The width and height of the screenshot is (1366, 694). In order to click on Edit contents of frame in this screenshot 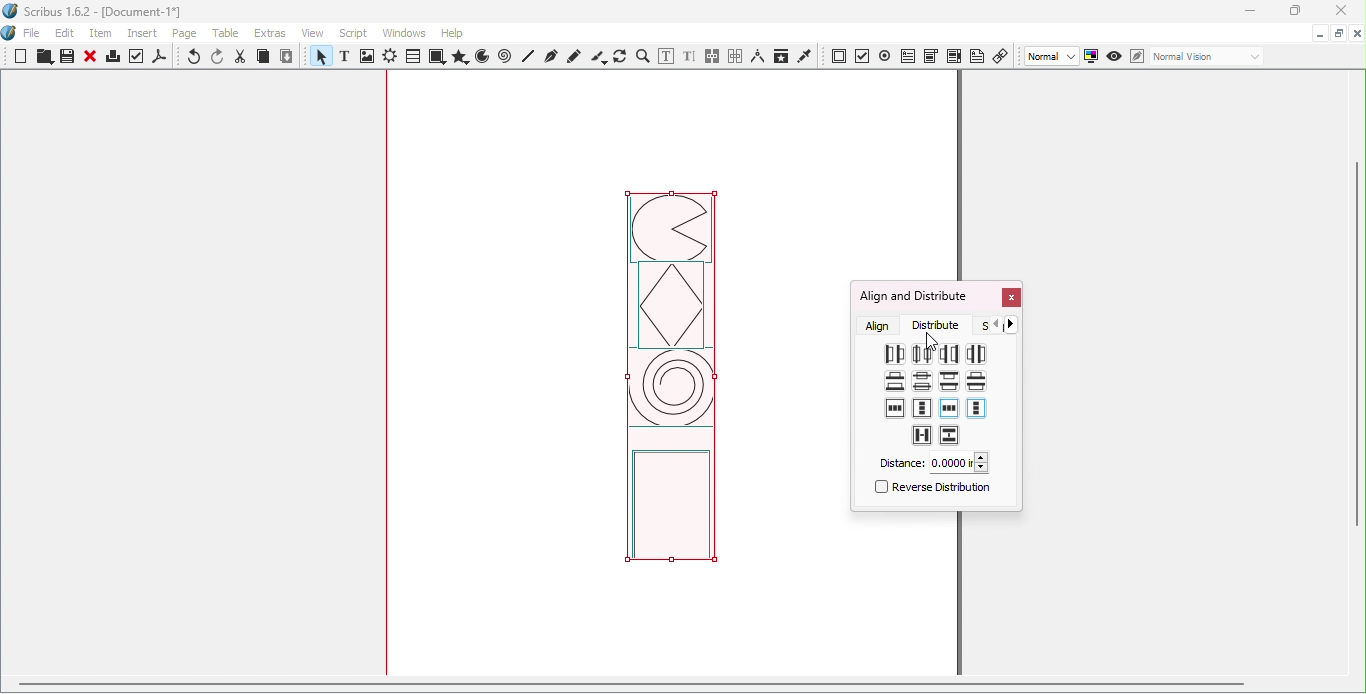, I will do `click(665, 56)`.